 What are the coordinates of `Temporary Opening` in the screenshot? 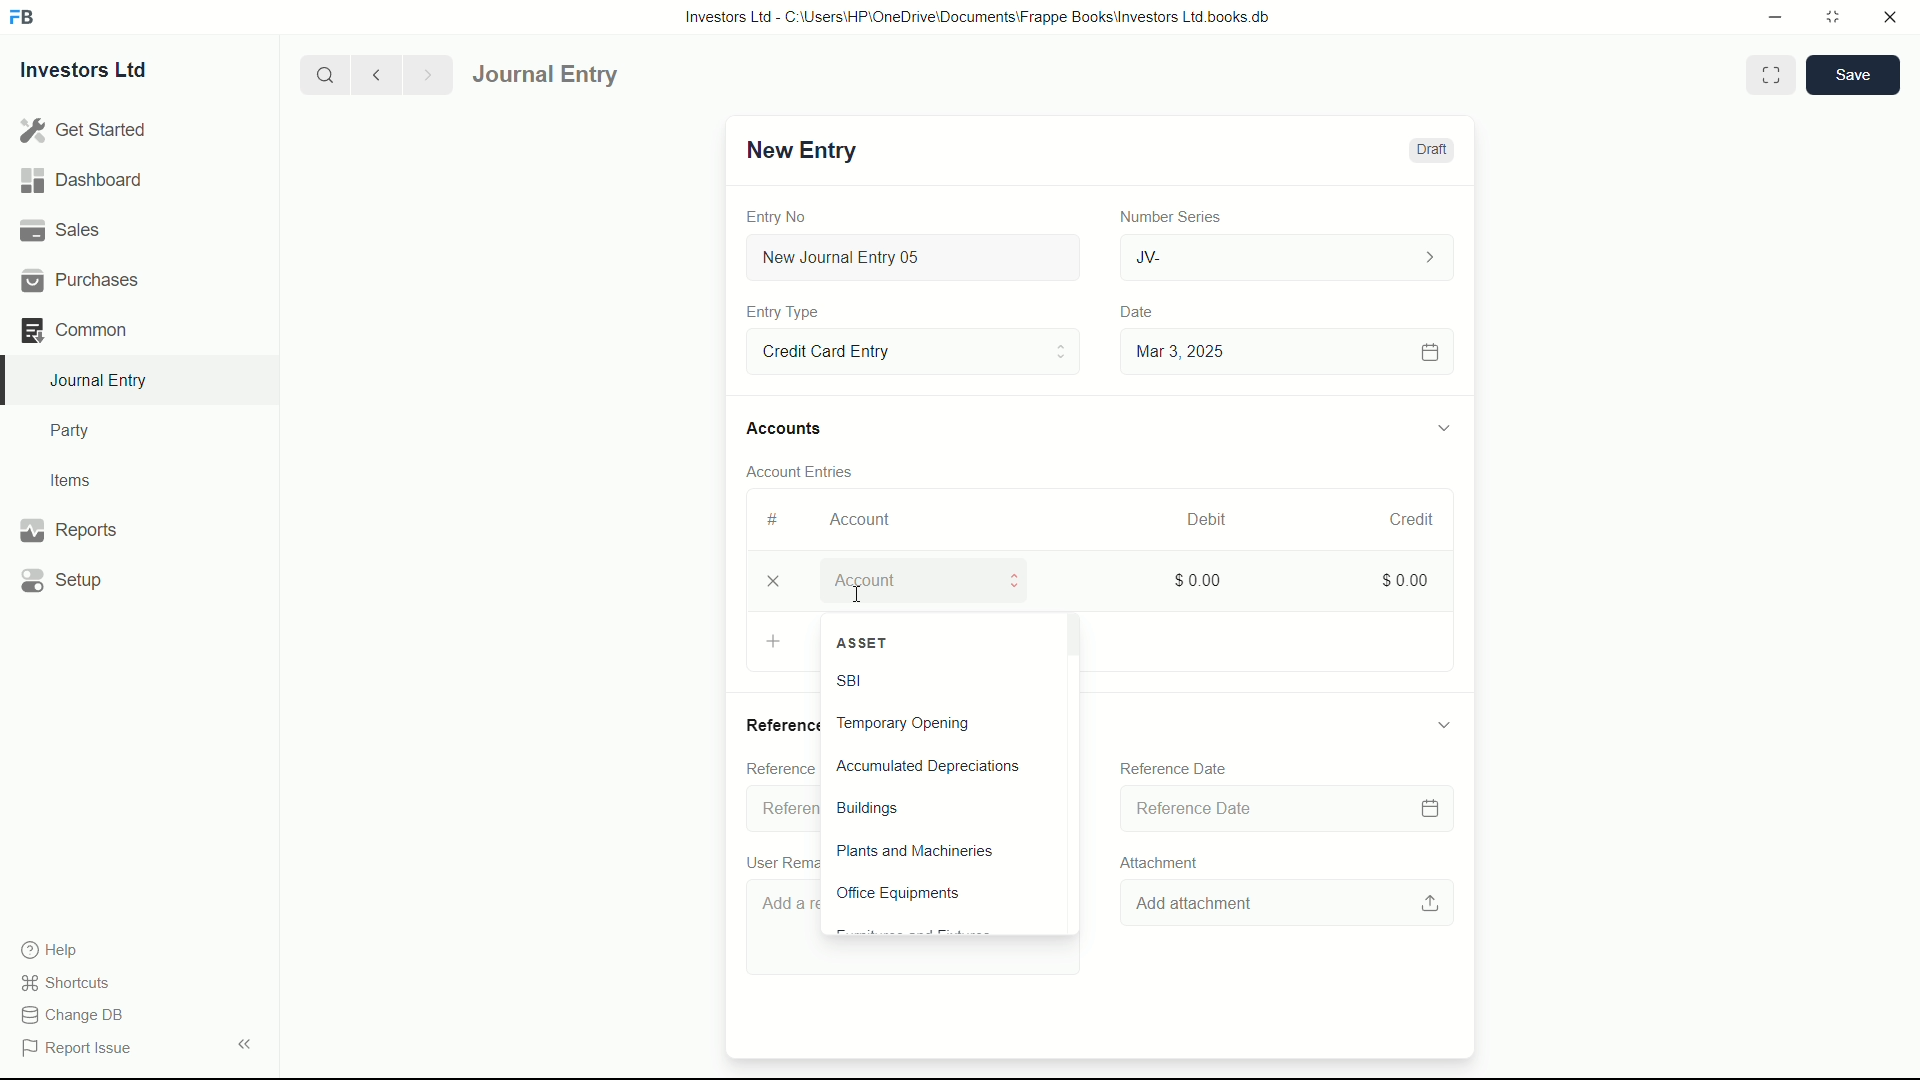 It's located at (944, 725).